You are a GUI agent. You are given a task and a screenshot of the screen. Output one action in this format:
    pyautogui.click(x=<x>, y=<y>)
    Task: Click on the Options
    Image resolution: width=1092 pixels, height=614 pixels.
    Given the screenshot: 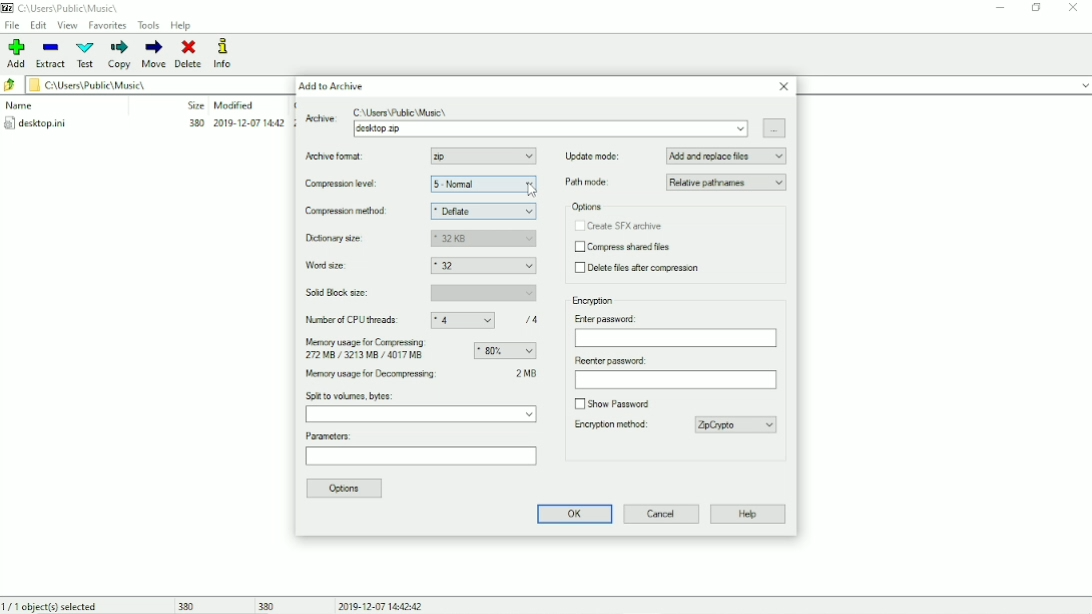 What is the action you would take?
    pyautogui.click(x=346, y=489)
    